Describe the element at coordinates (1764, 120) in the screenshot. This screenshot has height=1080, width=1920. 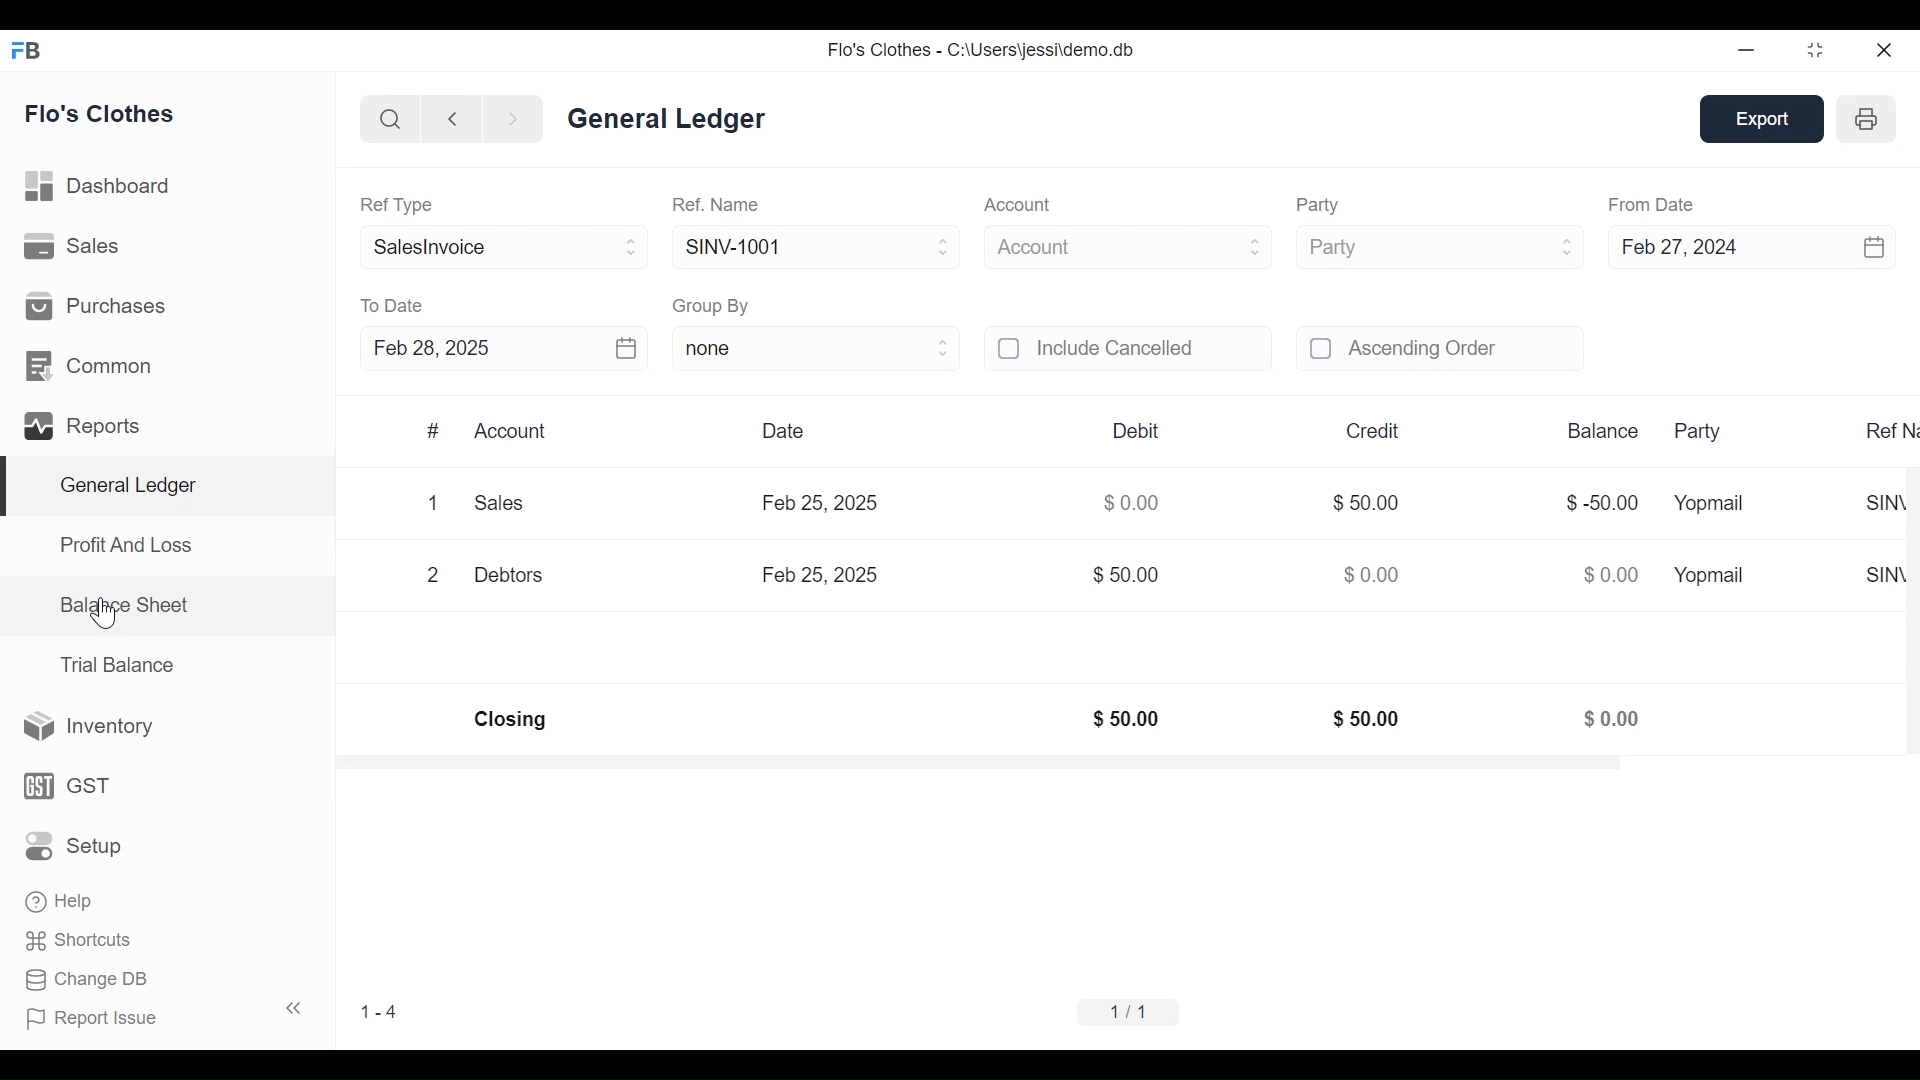
I see `Export` at that location.